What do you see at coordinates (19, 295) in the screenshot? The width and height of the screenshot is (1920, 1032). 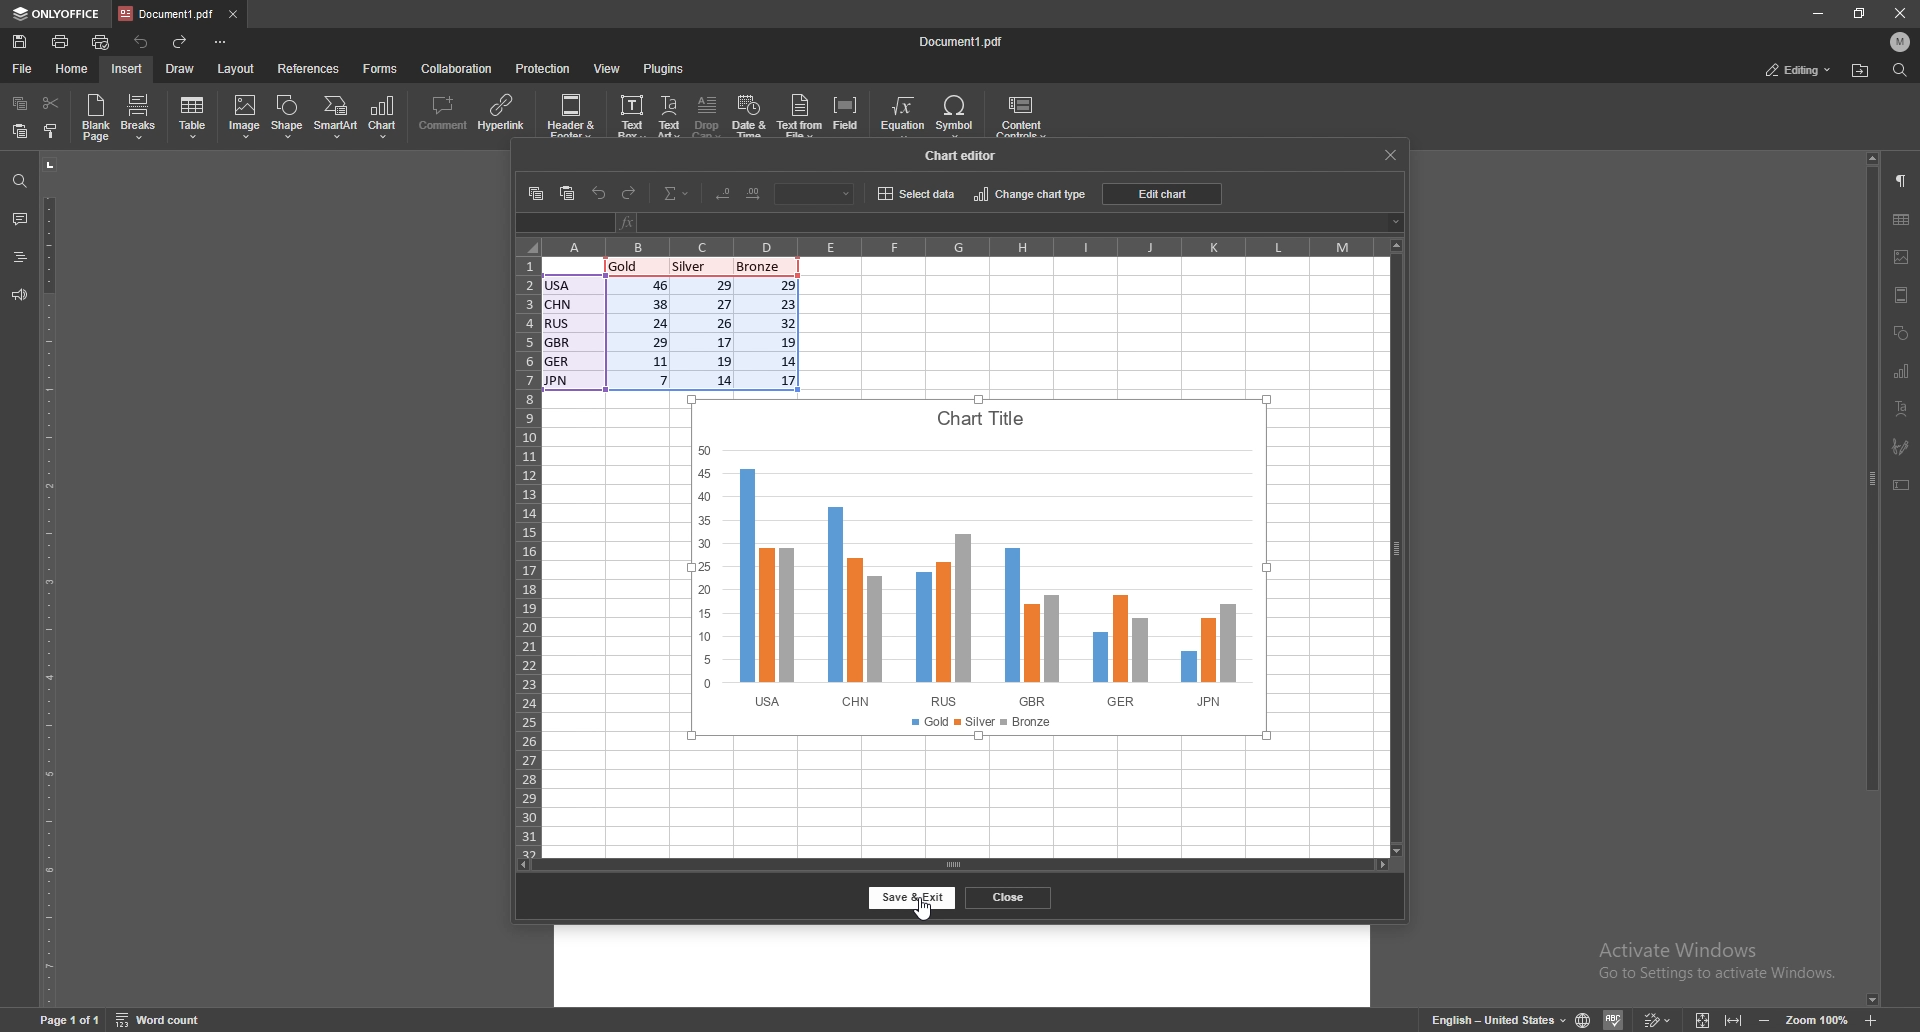 I see `feedback` at bounding box center [19, 295].